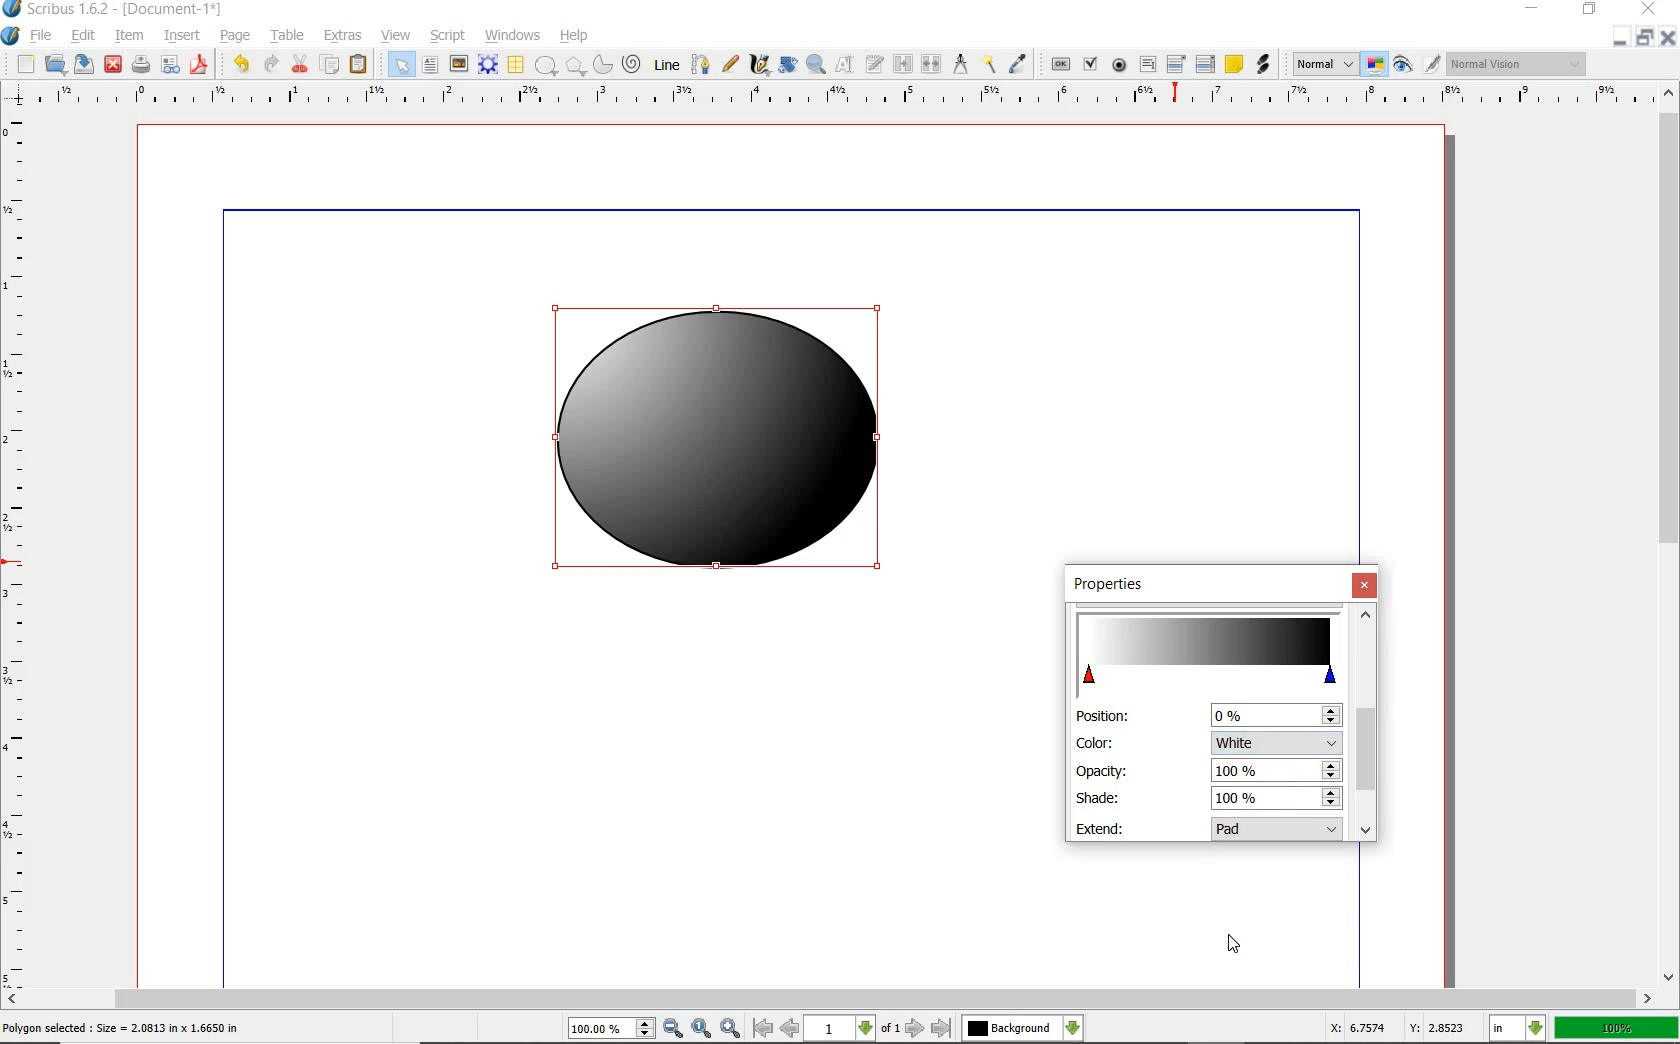 The image size is (1680, 1044). Describe the element at coordinates (232, 37) in the screenshot. I see `PAGE` at that location.